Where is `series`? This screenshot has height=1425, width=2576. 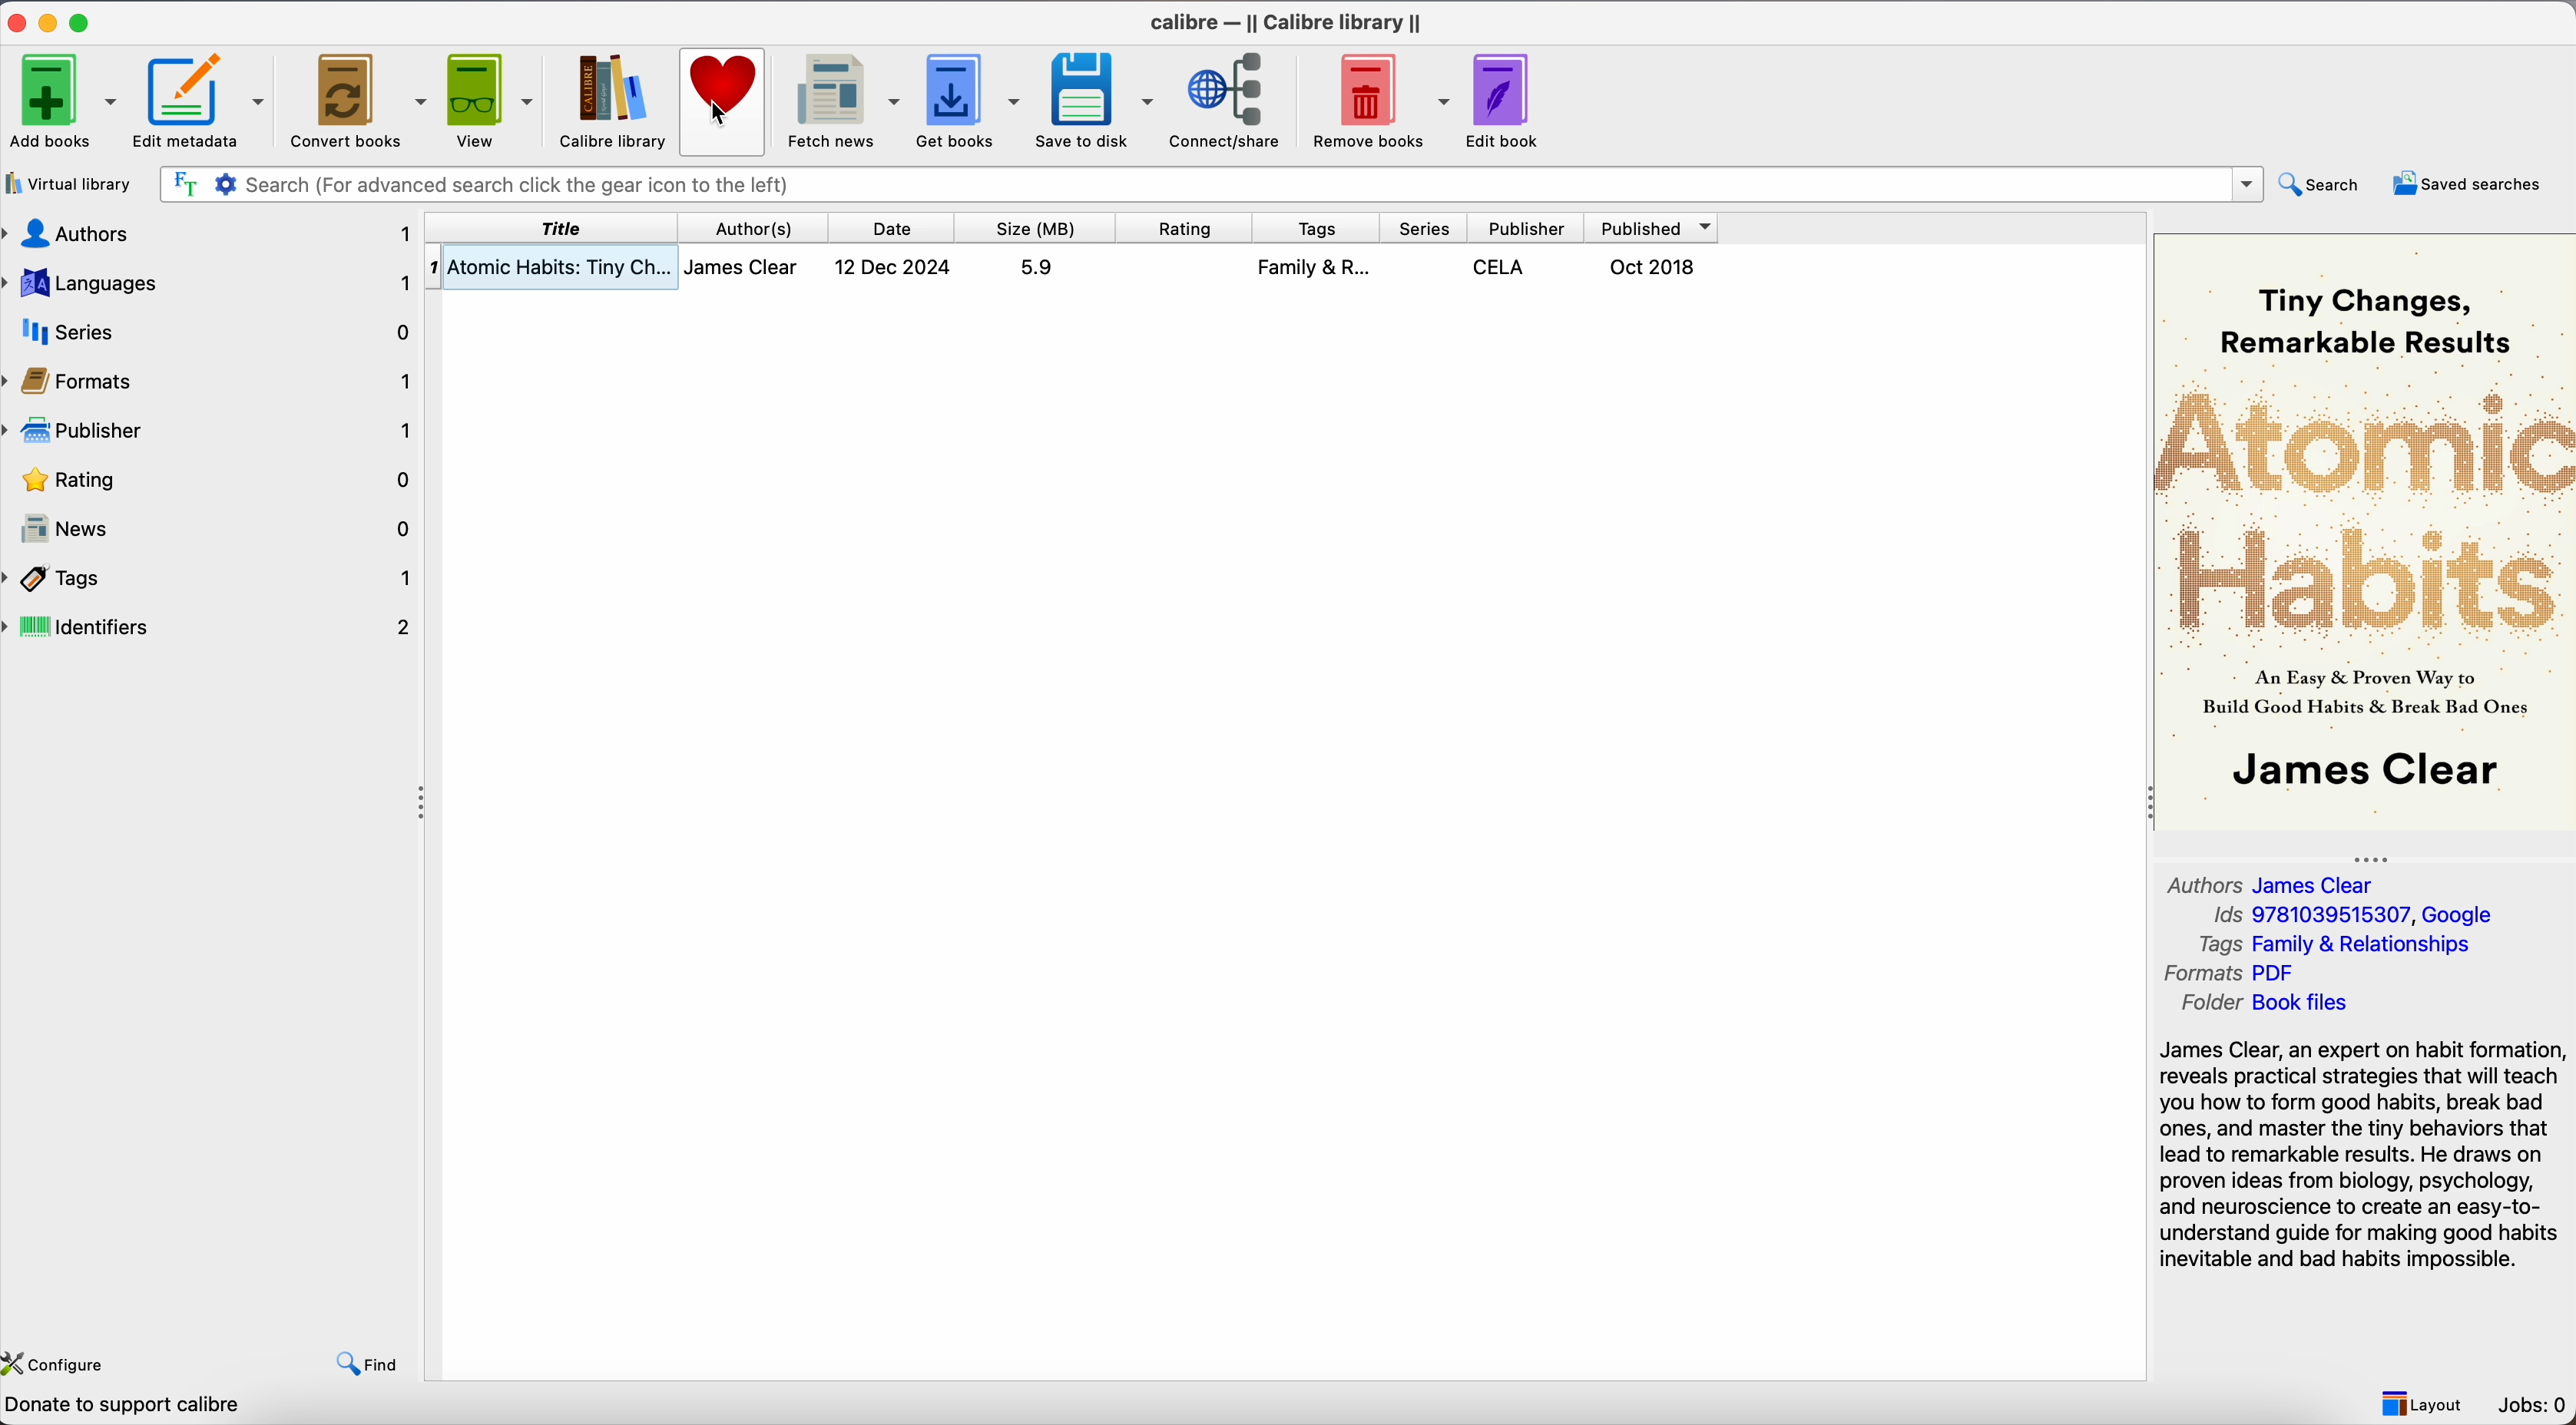 series is located at coordinates (208, 330).